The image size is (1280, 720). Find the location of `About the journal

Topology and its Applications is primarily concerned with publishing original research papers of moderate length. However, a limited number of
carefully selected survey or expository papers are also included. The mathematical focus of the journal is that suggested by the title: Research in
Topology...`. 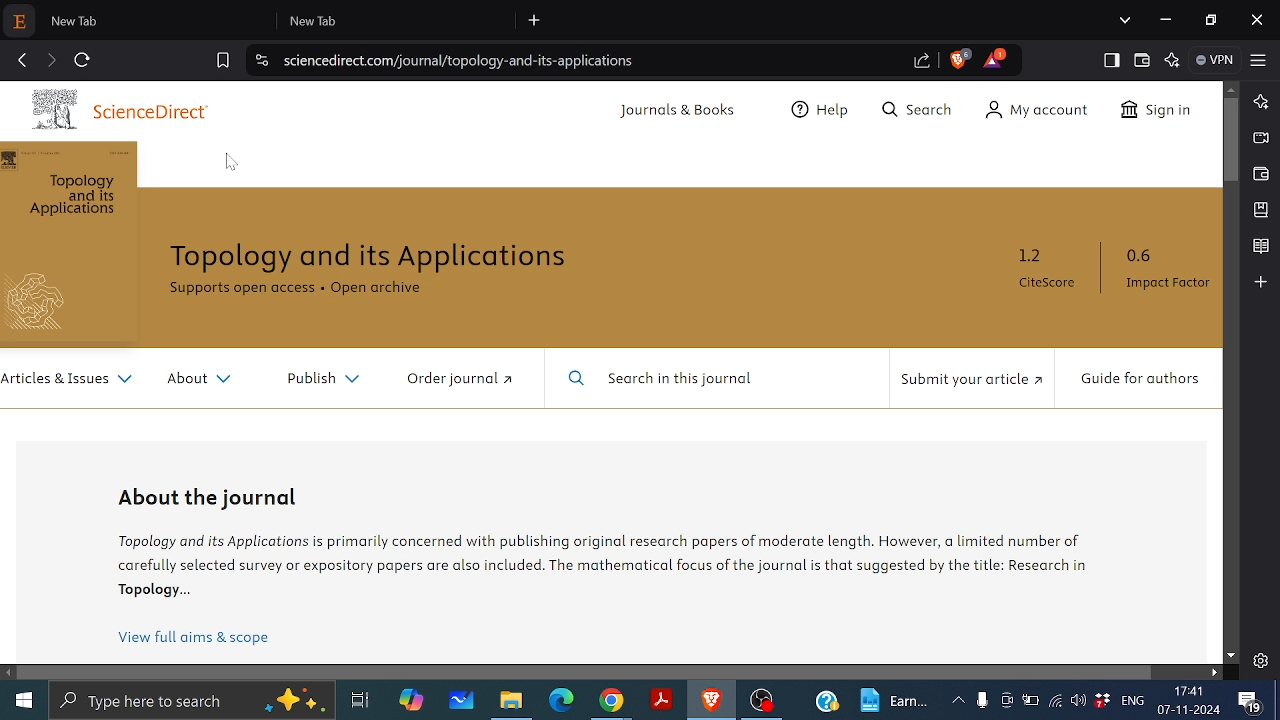

About the journal

Topology and its Applications is primarily concerned with publishing original research papers of moderate length. However, a limited number of
carefully selected survey or expository papers are also included. The mathematical focus of the journal is that suggested by the title: Research in
Topology... is located at coordinates (632, 550).